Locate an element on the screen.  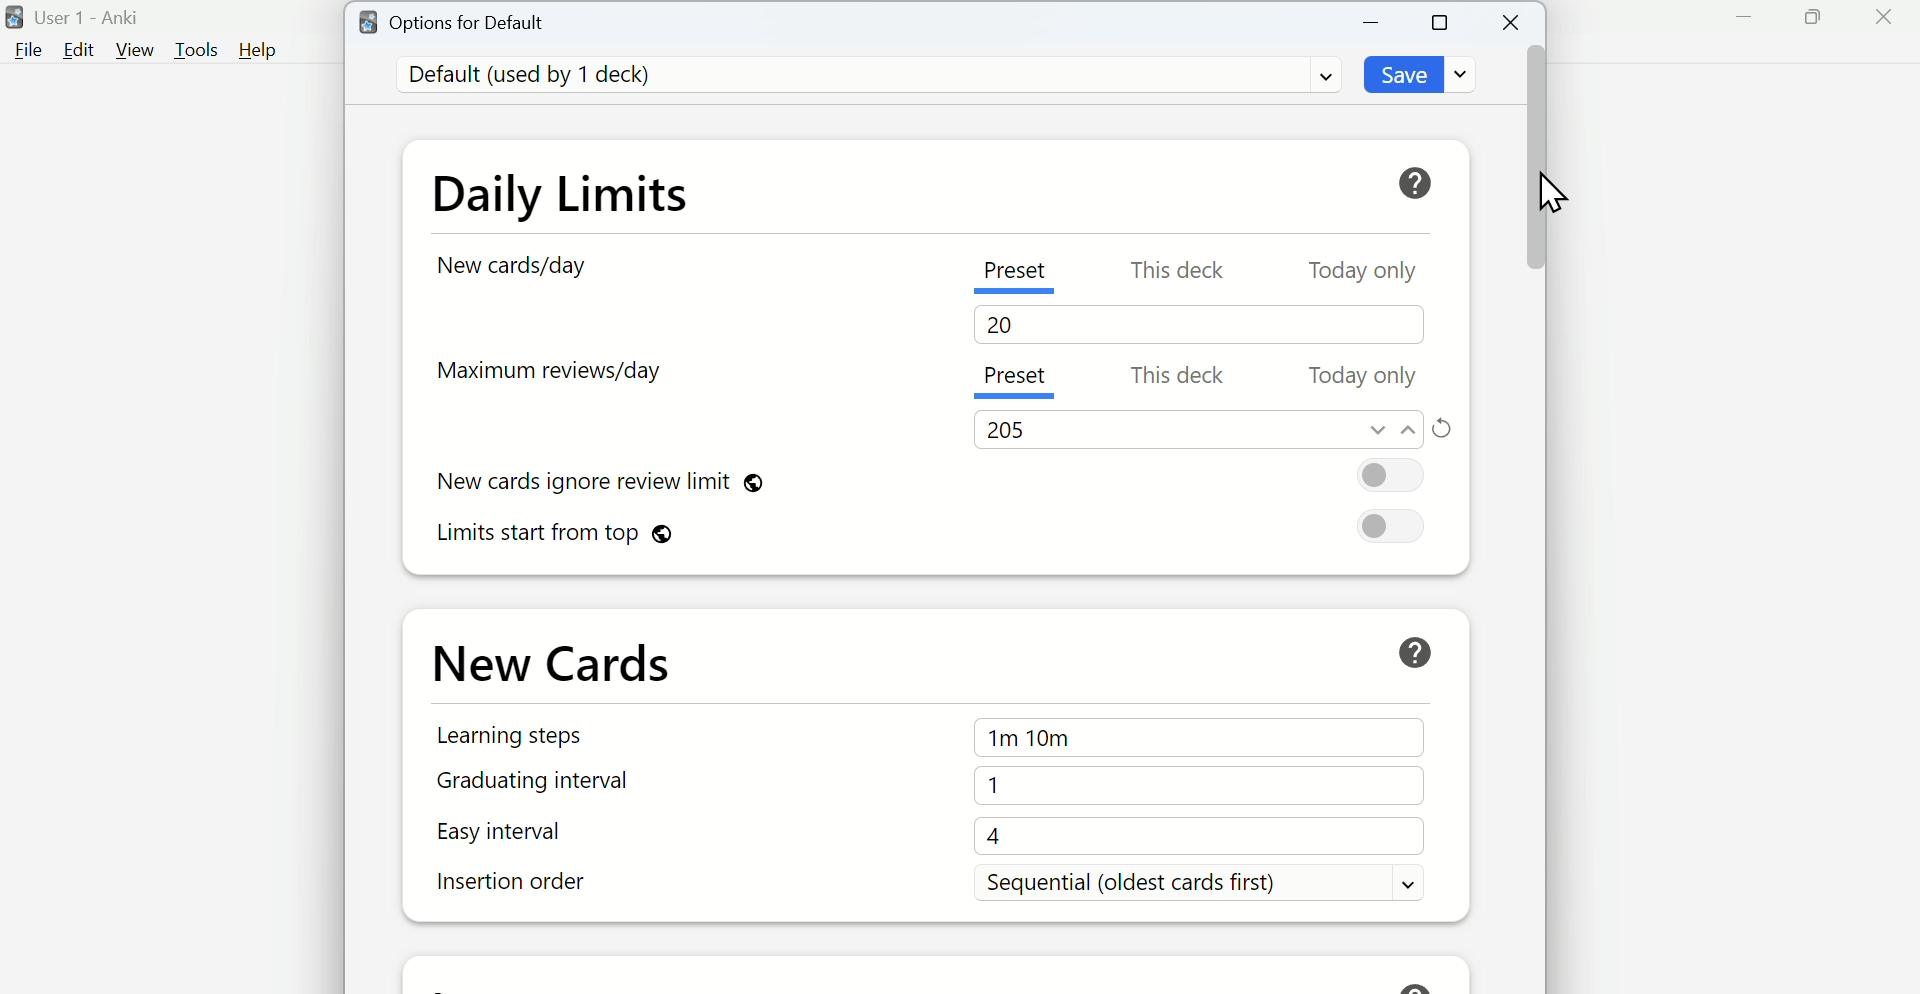
File is located at coordinates (25, 51).